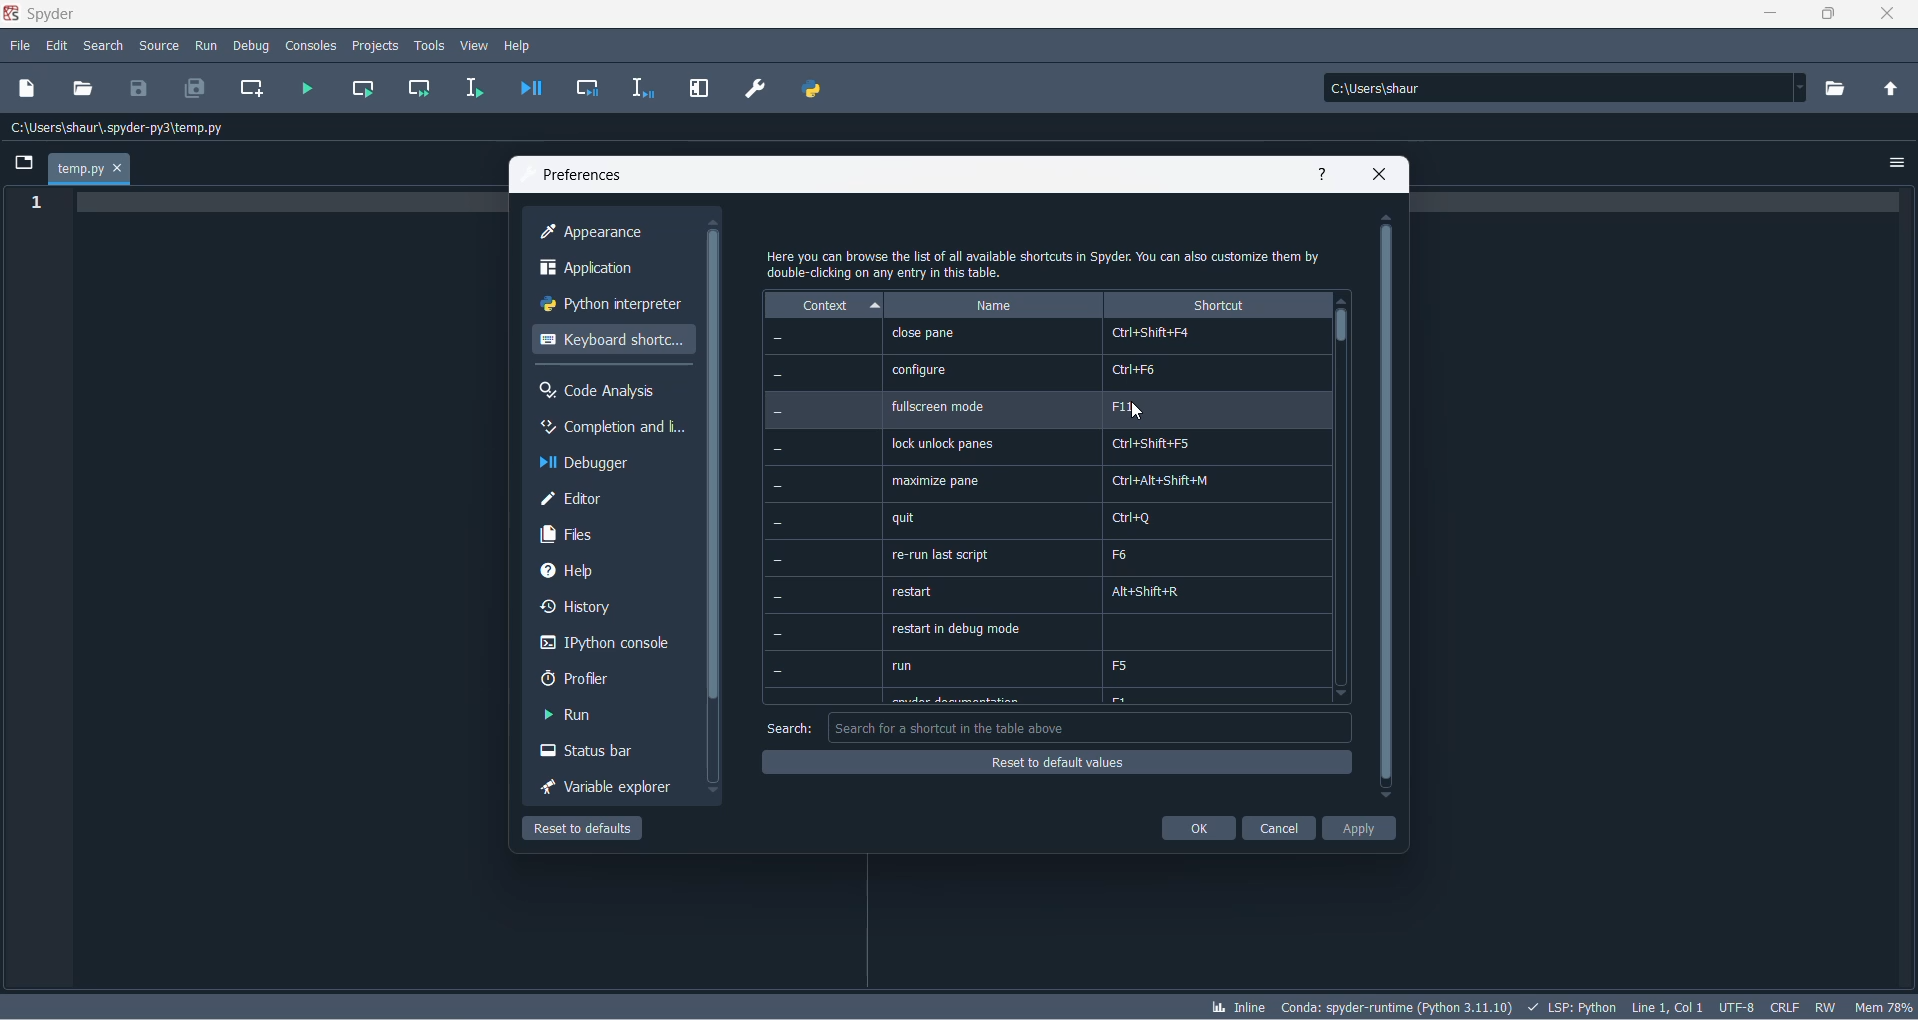 The image size is (1918, 1020). Describe the element at coordinates (430, 45) in the screenshot. I see `tools` at that location.